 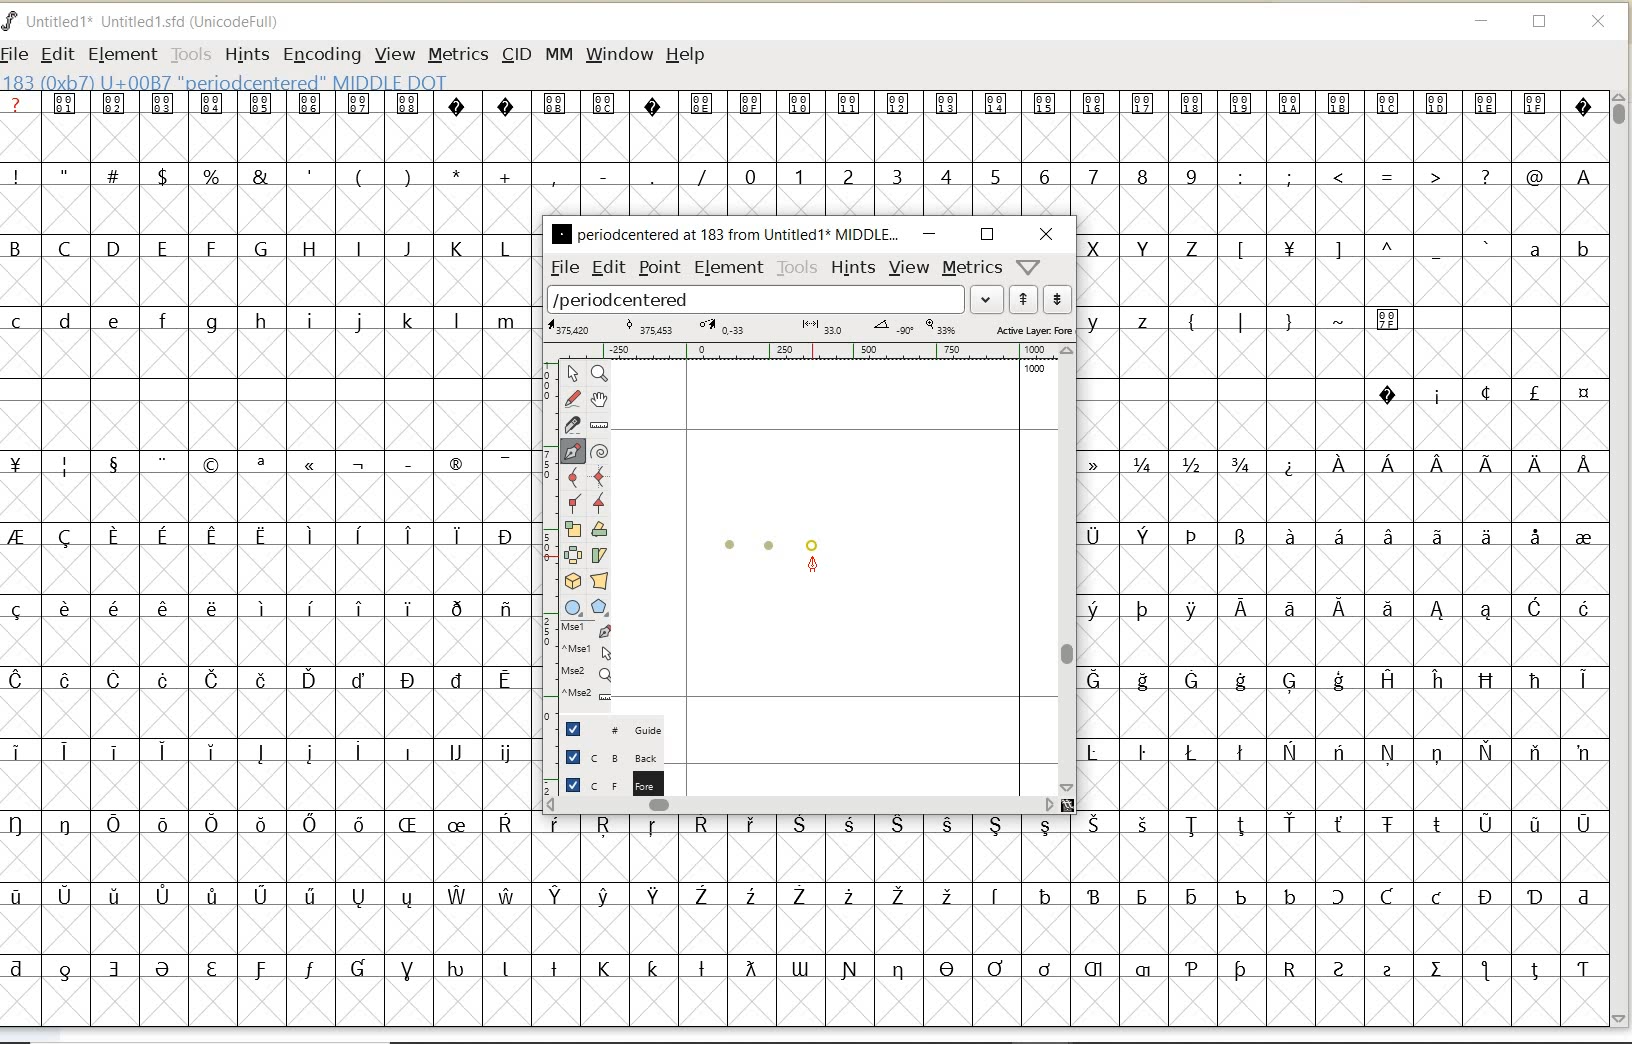 I want to click on , so click(x=1360, y=251).